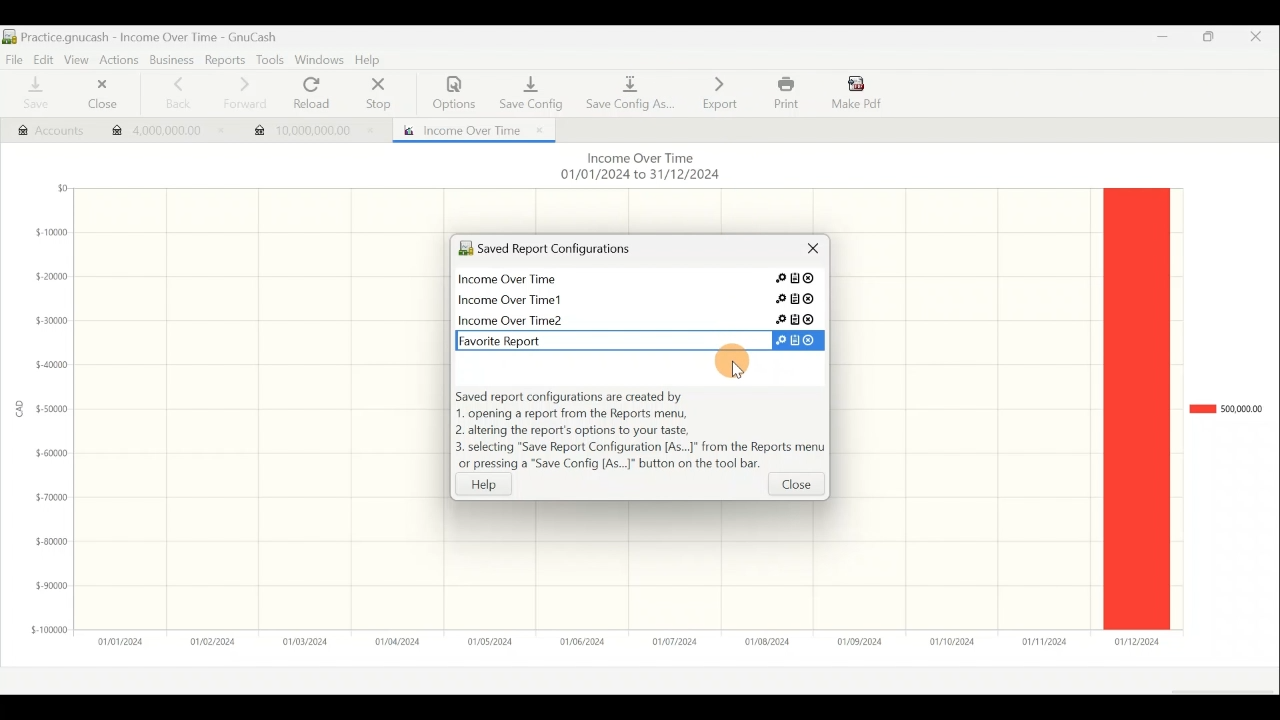  I want to click on Save config as, so click(630, 90).